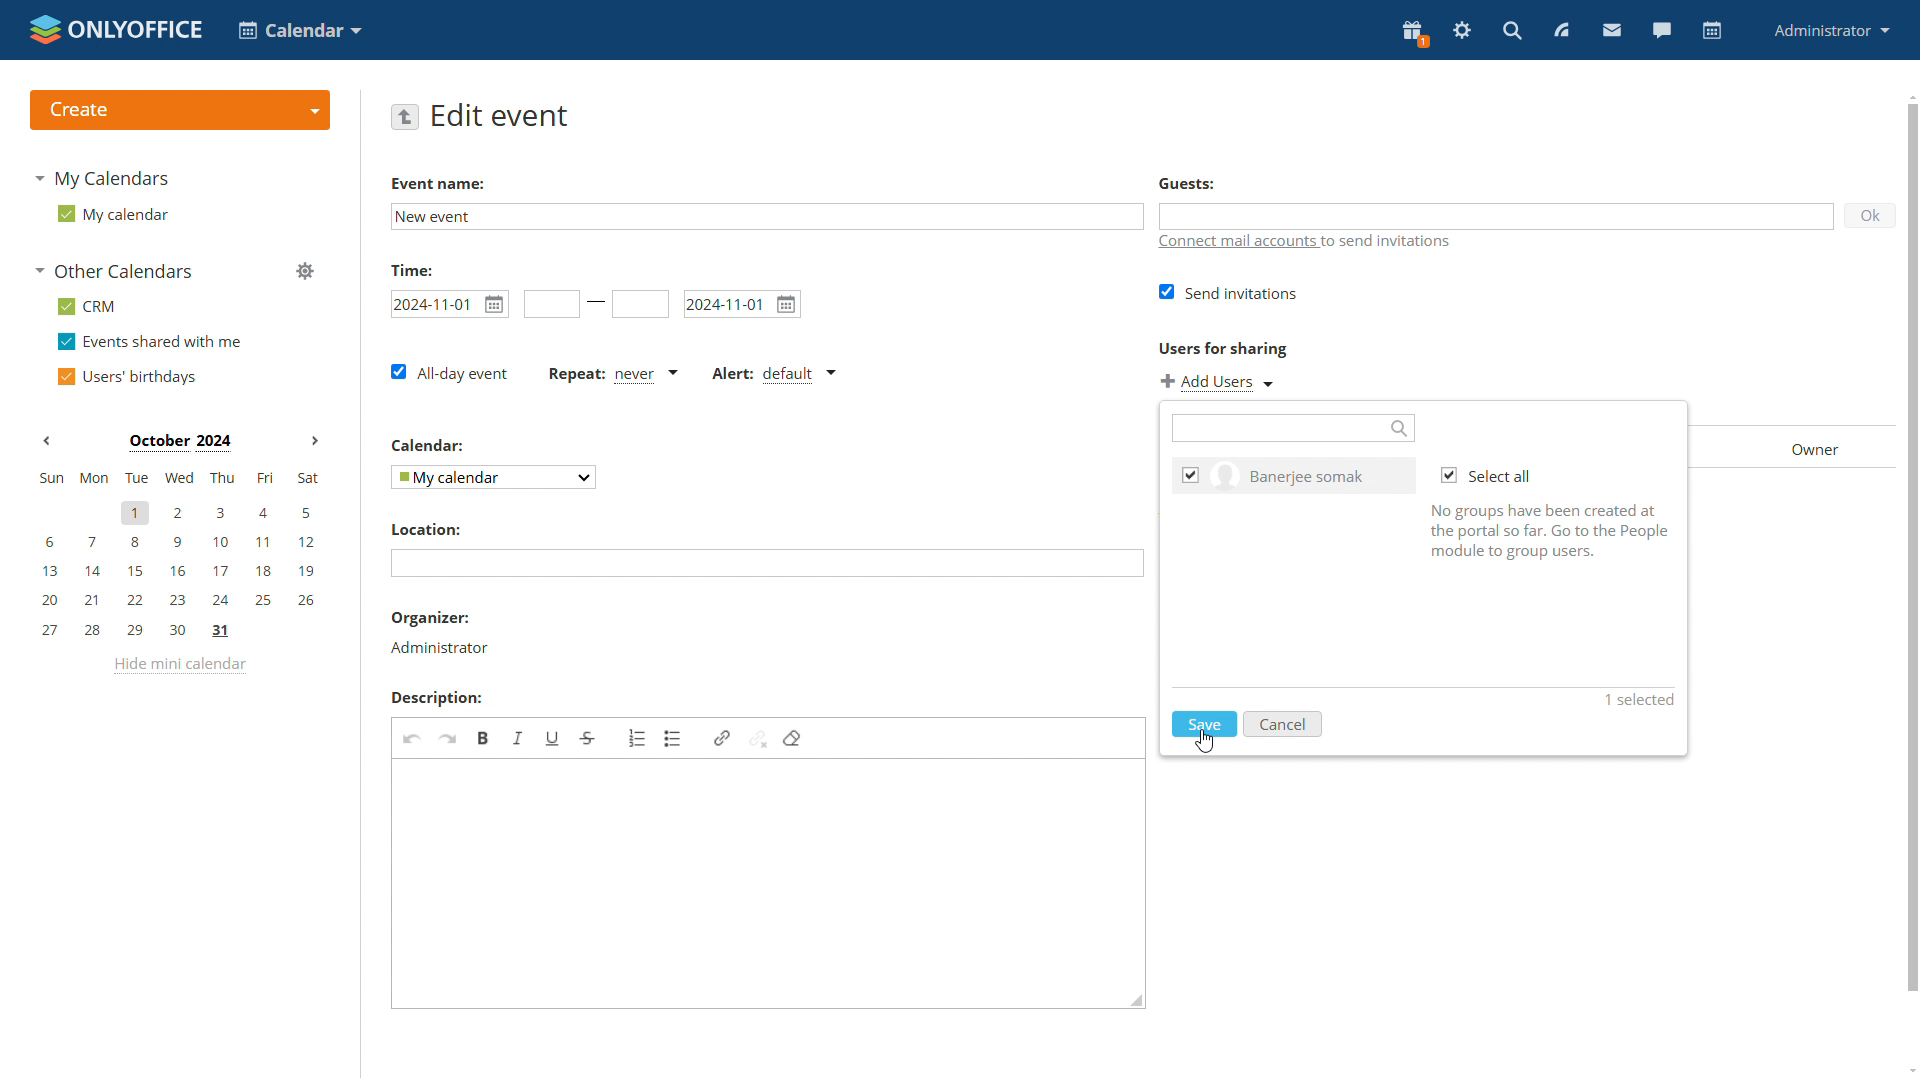 Image resolution: width=1920 pixels, height=1080 pixels. Describe the element at coordinates (132, 376) in the screenshot. I see `users' birthdays` at that location.